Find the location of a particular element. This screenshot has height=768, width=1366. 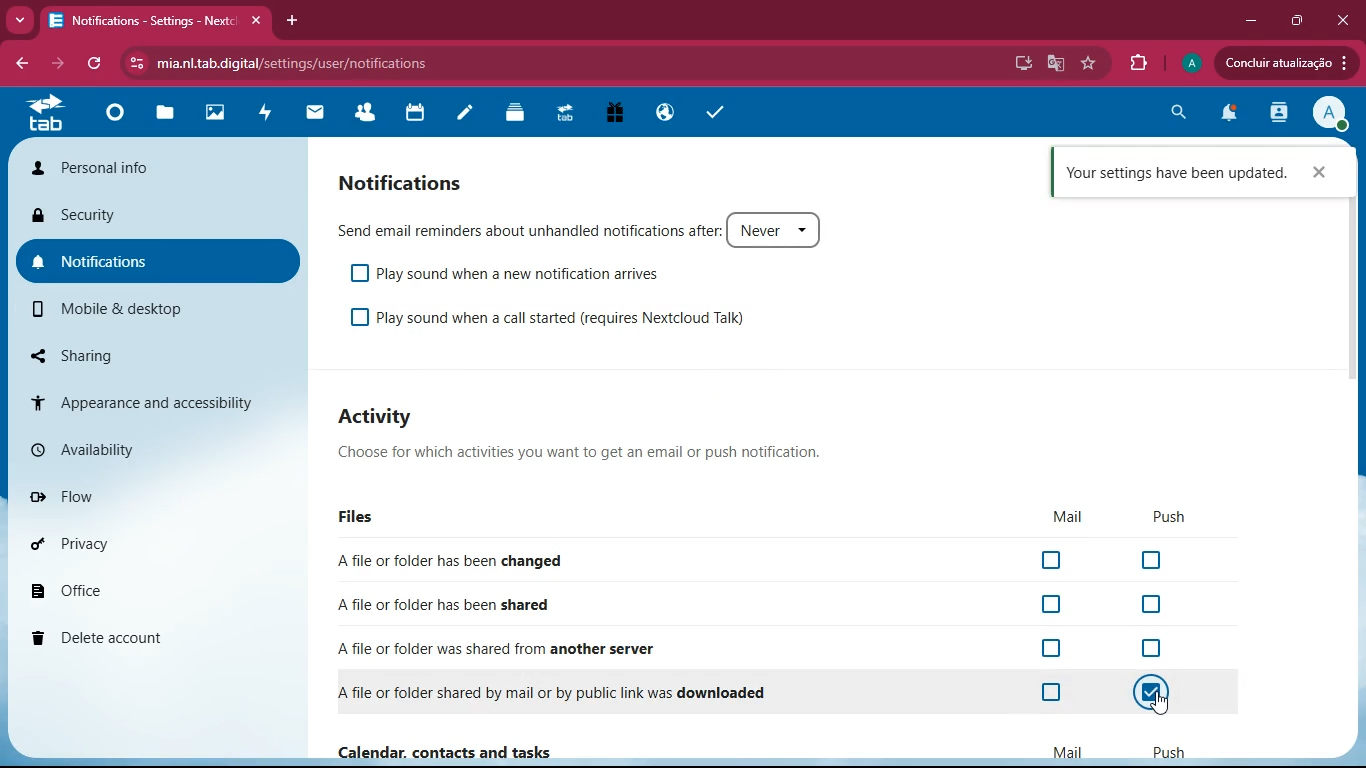

close is located at coordinates (1341, 20).